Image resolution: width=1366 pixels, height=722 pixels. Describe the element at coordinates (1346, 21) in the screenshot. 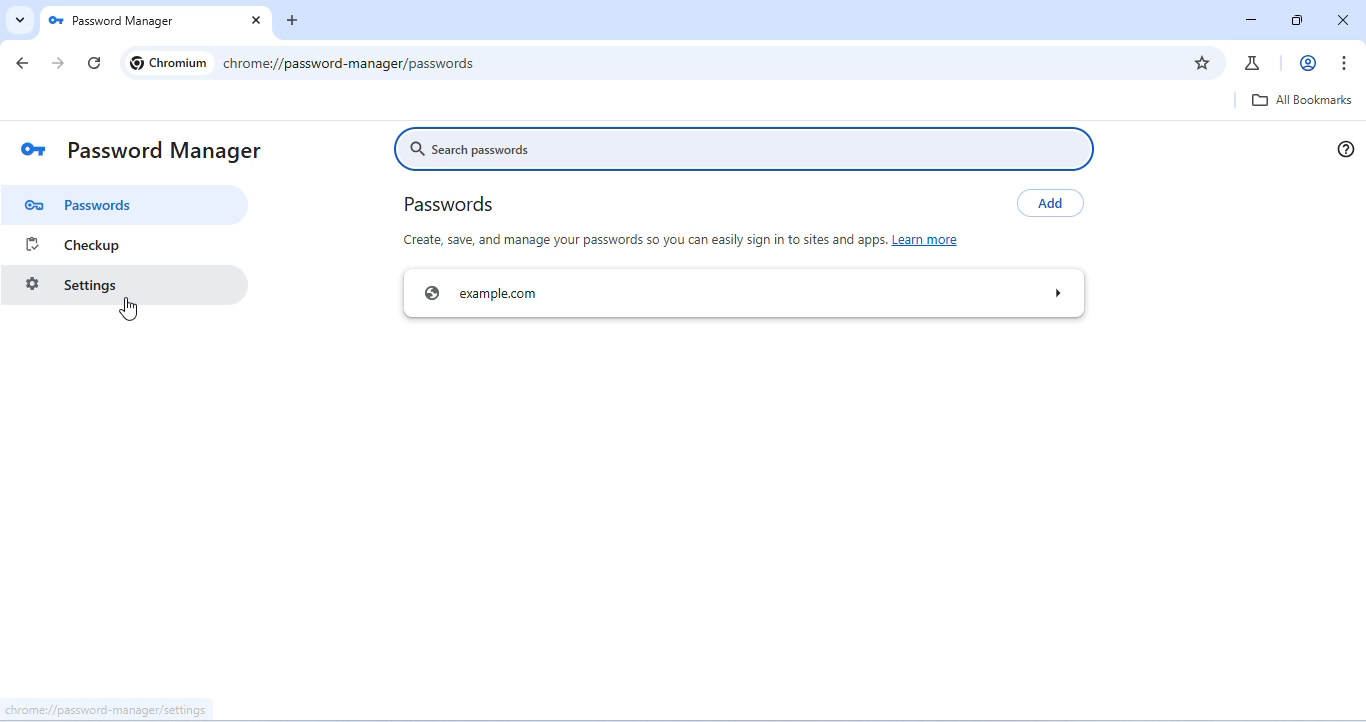

I see `close` at that location.